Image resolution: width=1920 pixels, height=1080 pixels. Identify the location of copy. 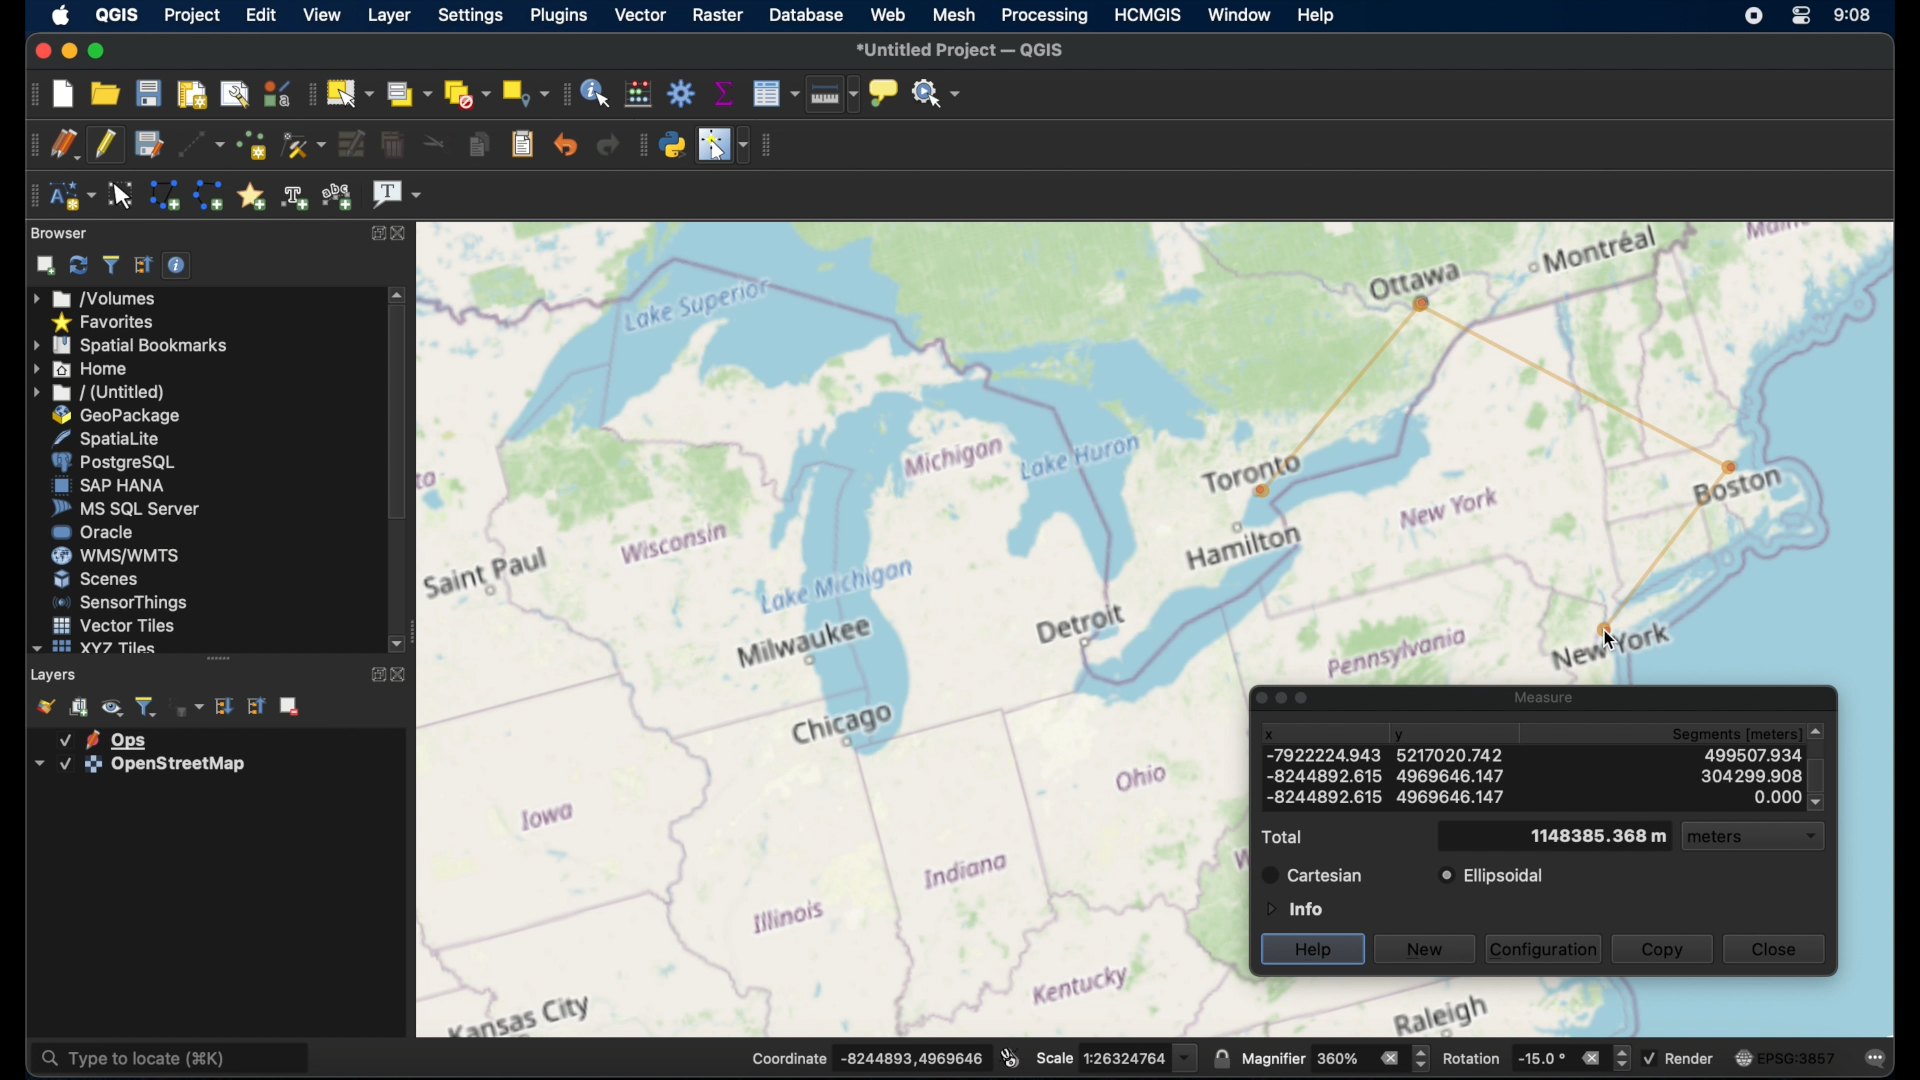
(1663, 948).